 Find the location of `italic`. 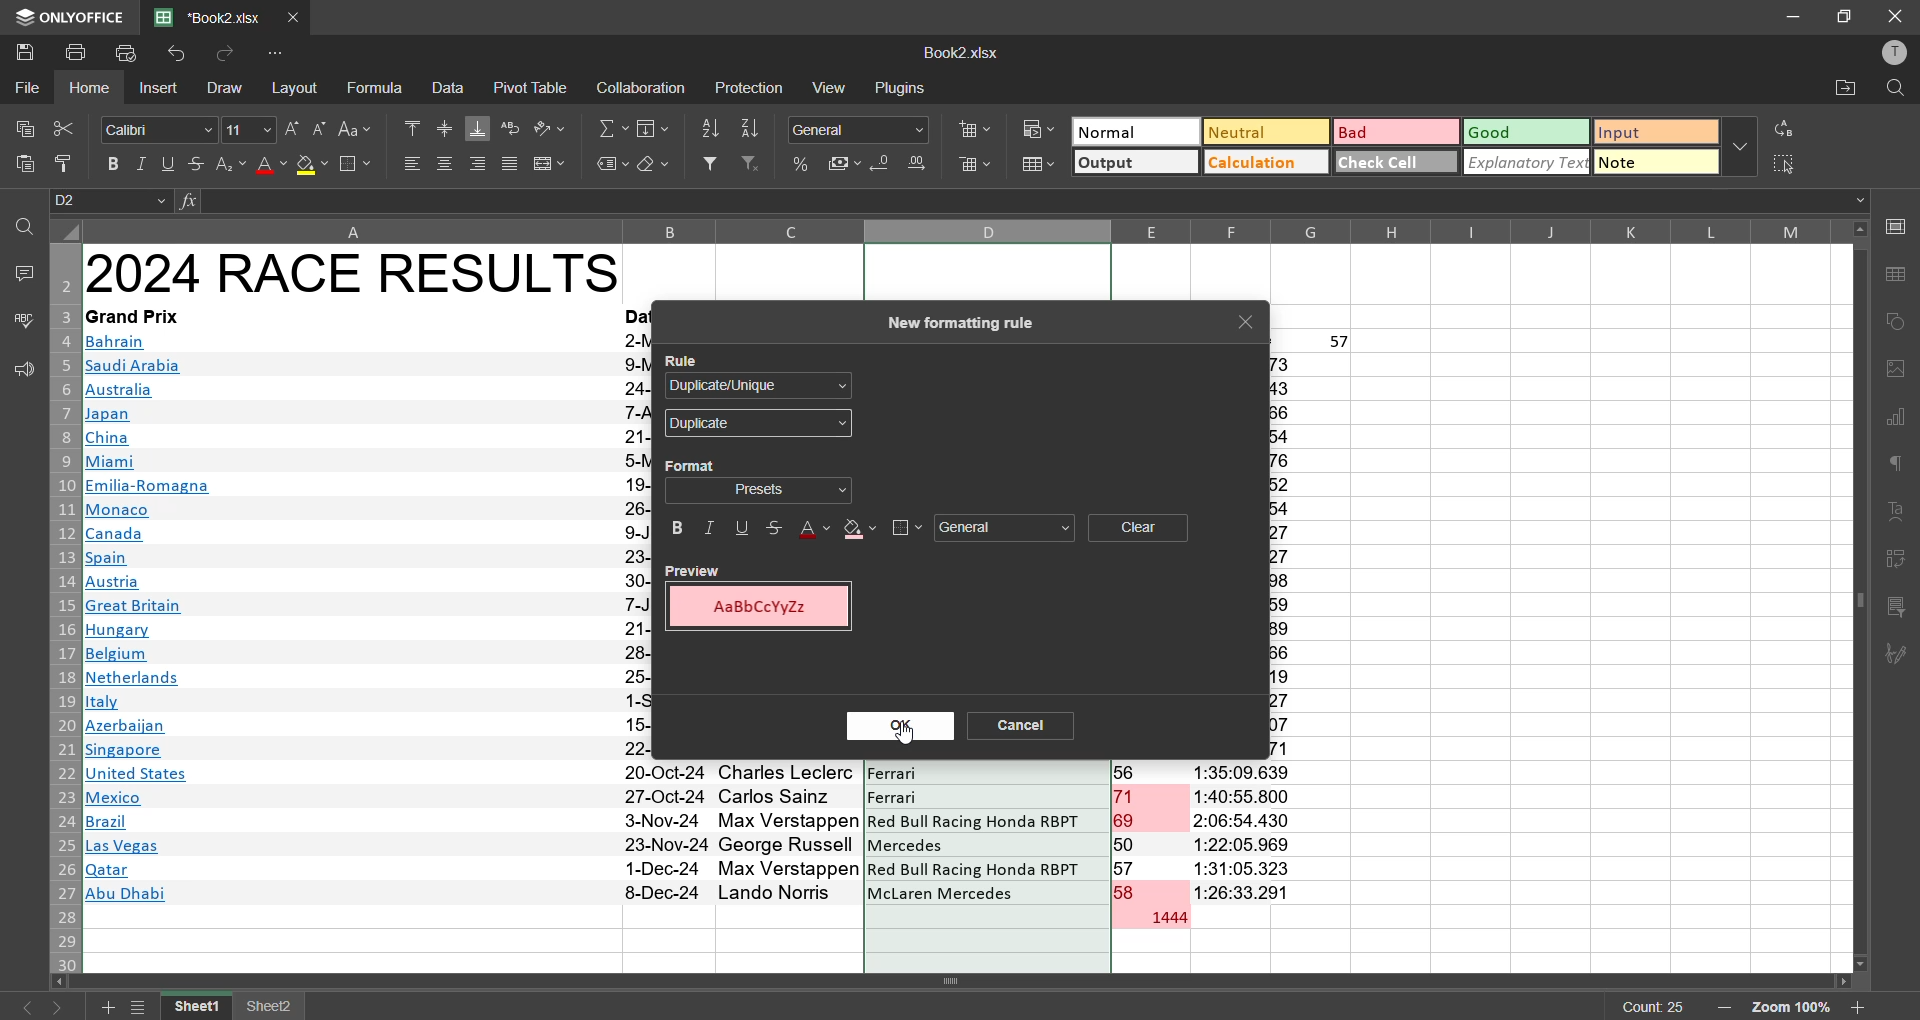

italic is located at coordinates (711, 529).